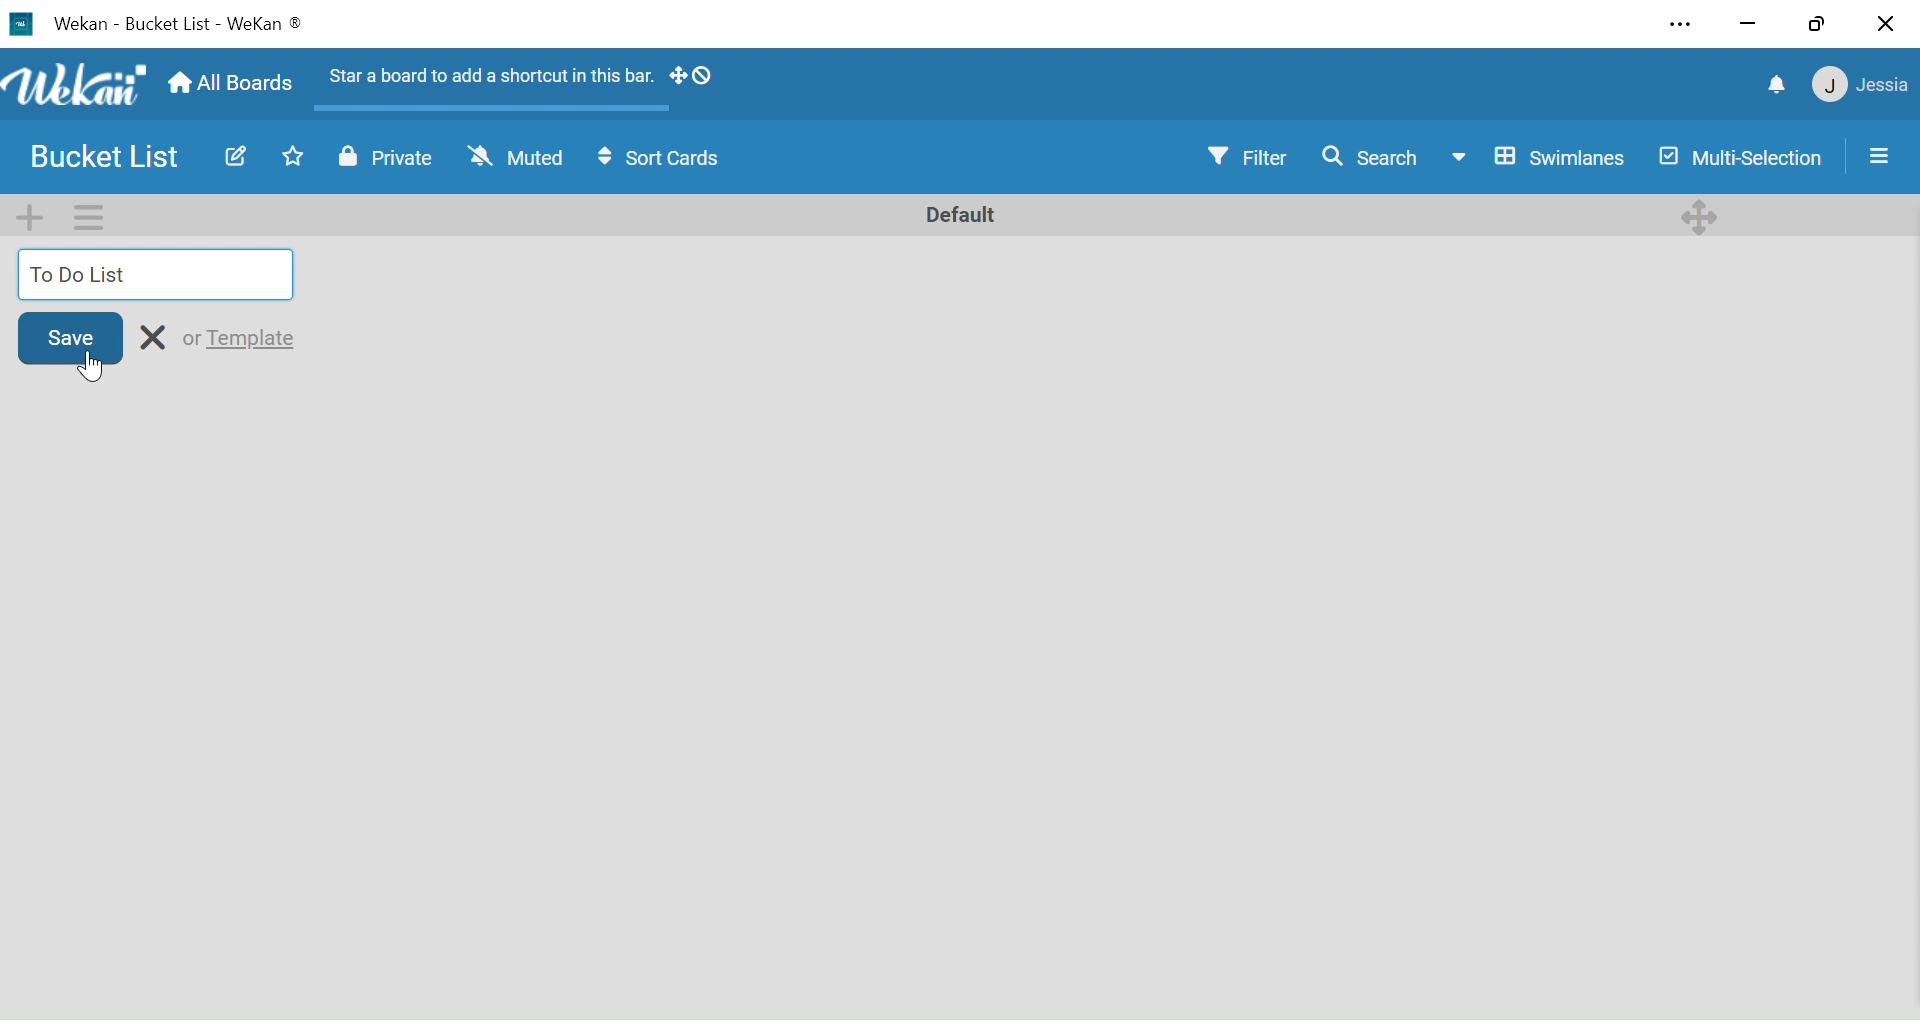 This screenshot has width=1920, height=1020. Describe the element at coordinates (386, 161) in the screenshot. I see `Private` at that location.